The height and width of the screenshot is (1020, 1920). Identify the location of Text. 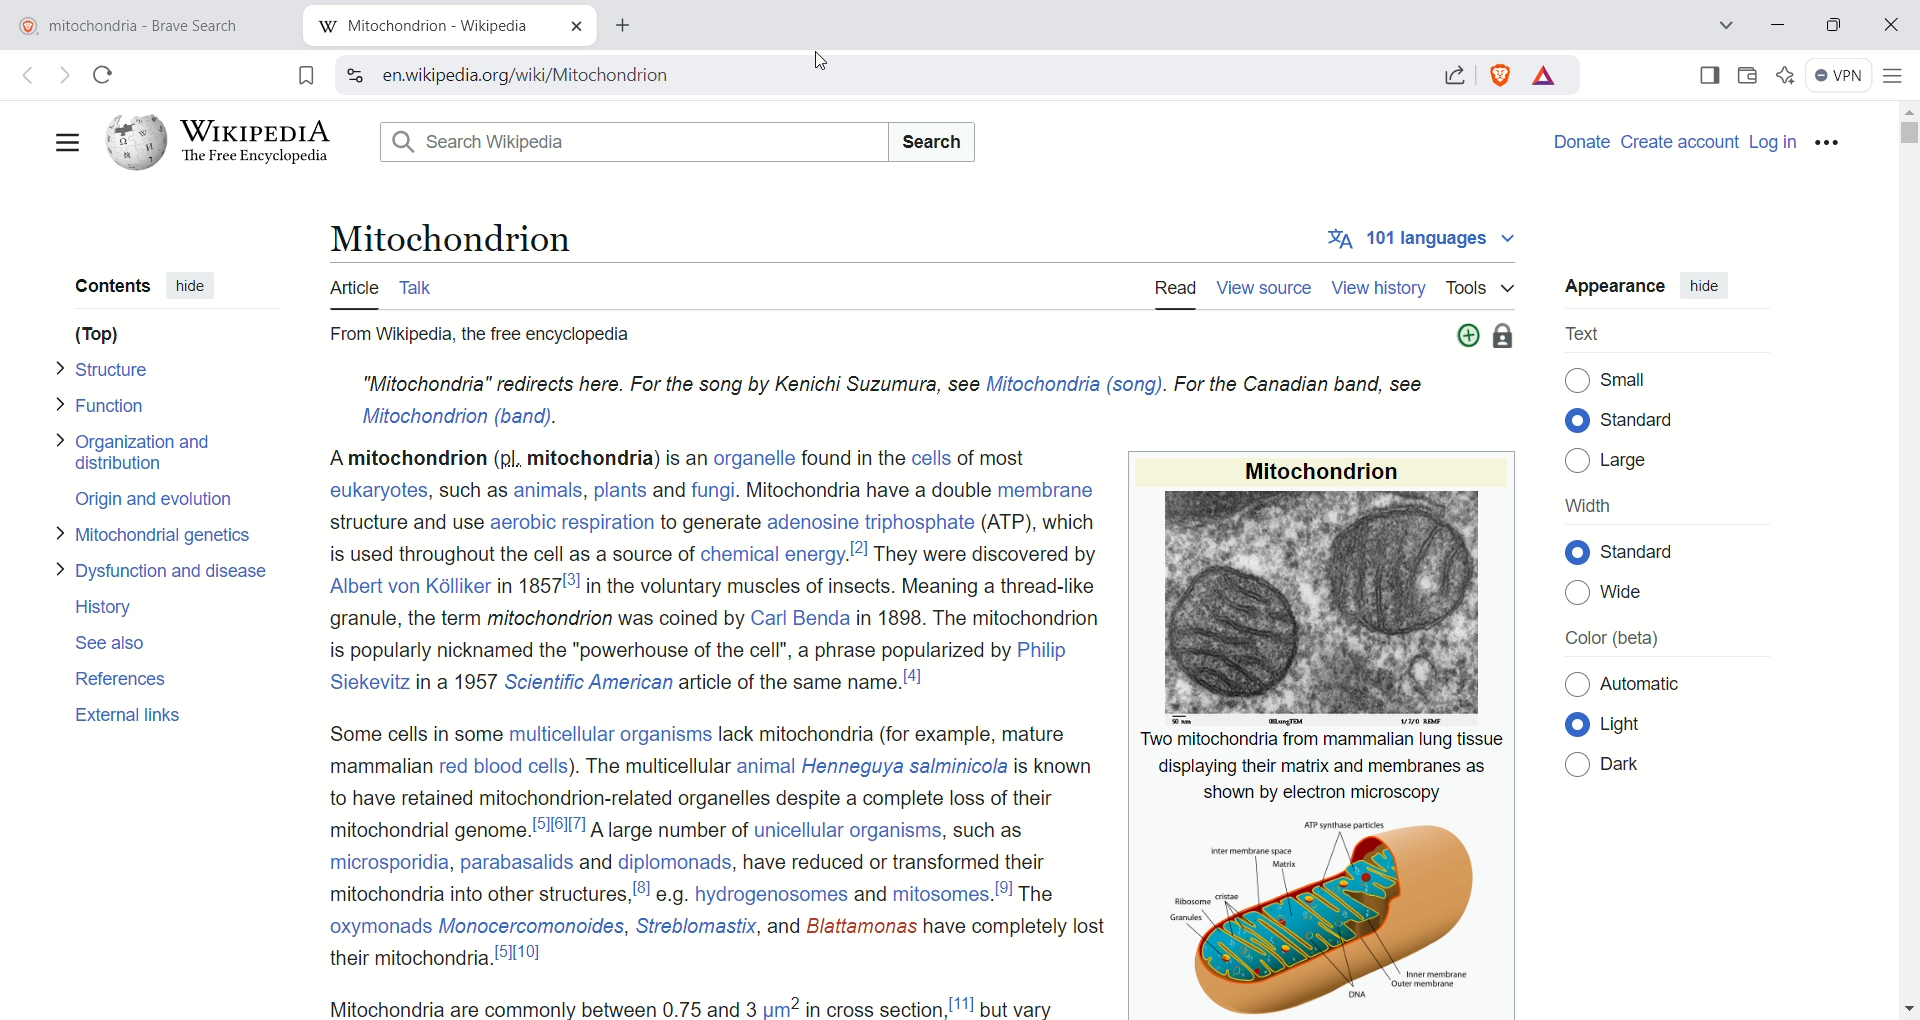
(1587, 336).